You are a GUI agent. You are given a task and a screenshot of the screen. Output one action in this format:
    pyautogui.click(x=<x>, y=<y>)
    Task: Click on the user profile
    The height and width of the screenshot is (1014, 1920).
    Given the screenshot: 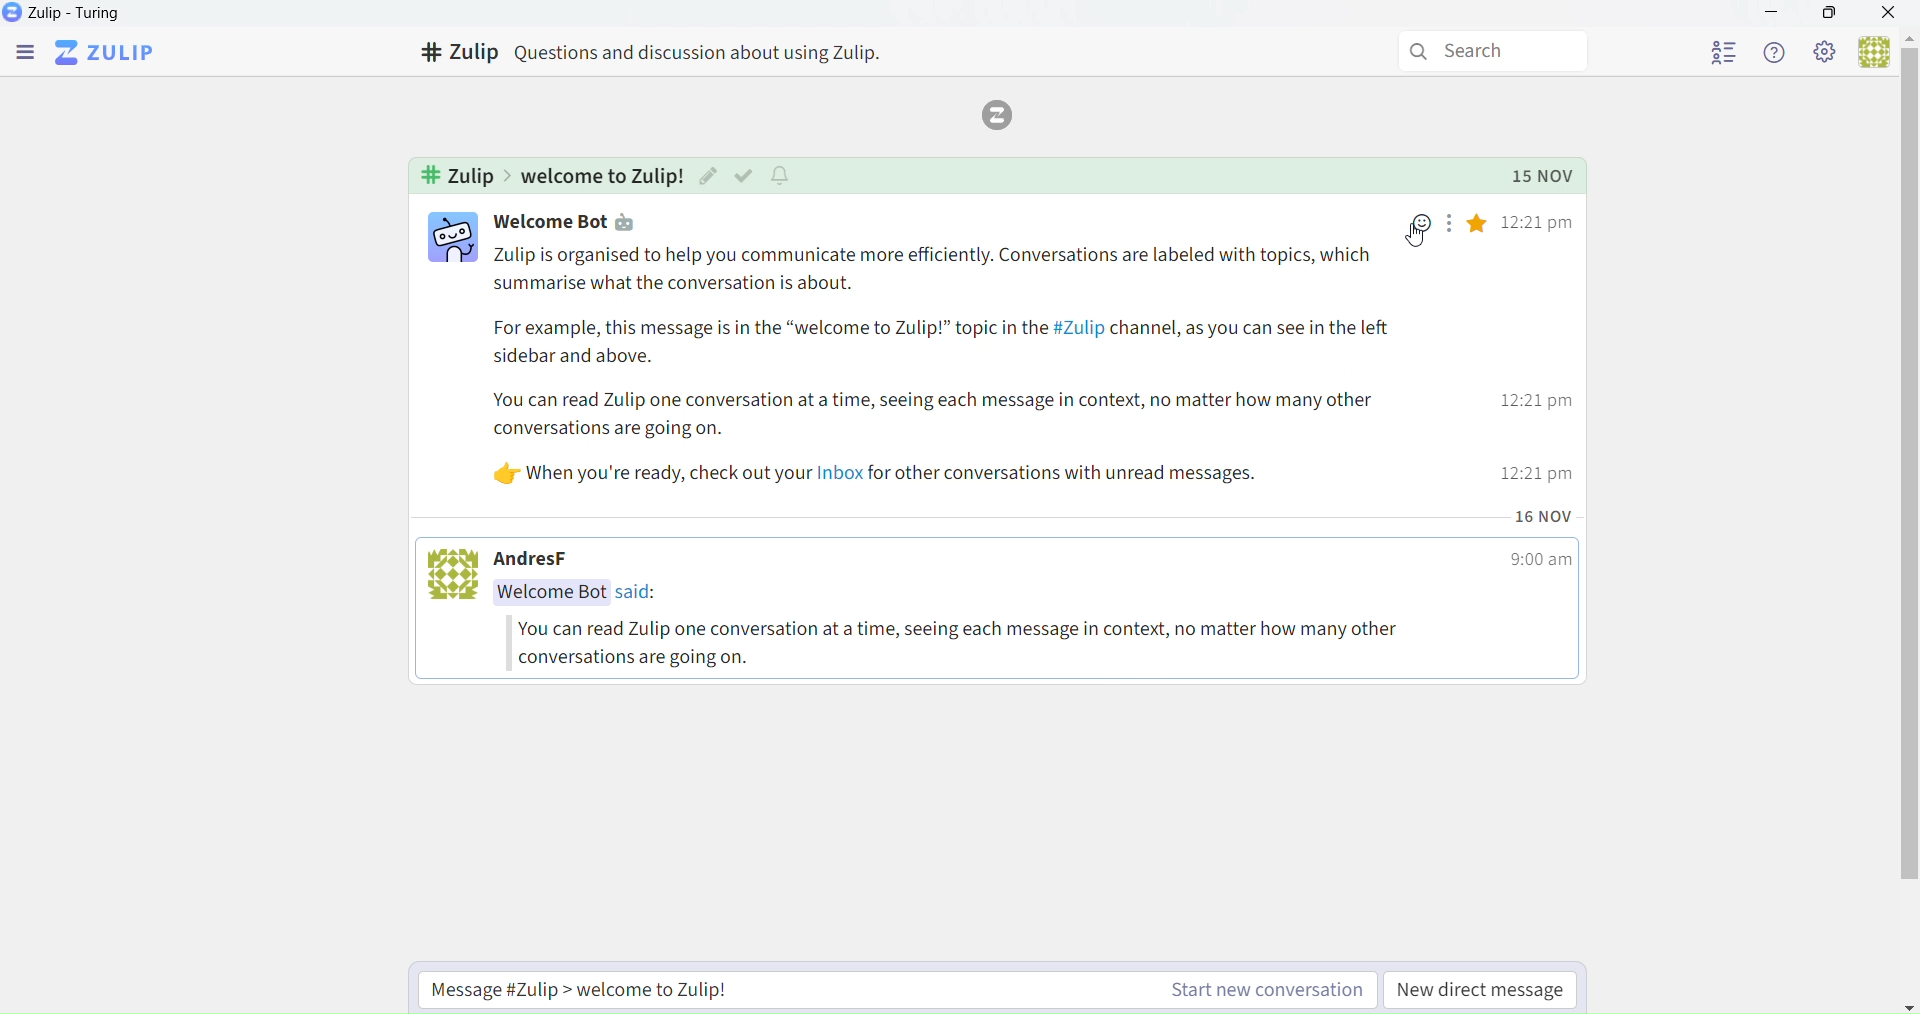 What is the action you would take?
    pyautogui.click(x=453, y=578)
    